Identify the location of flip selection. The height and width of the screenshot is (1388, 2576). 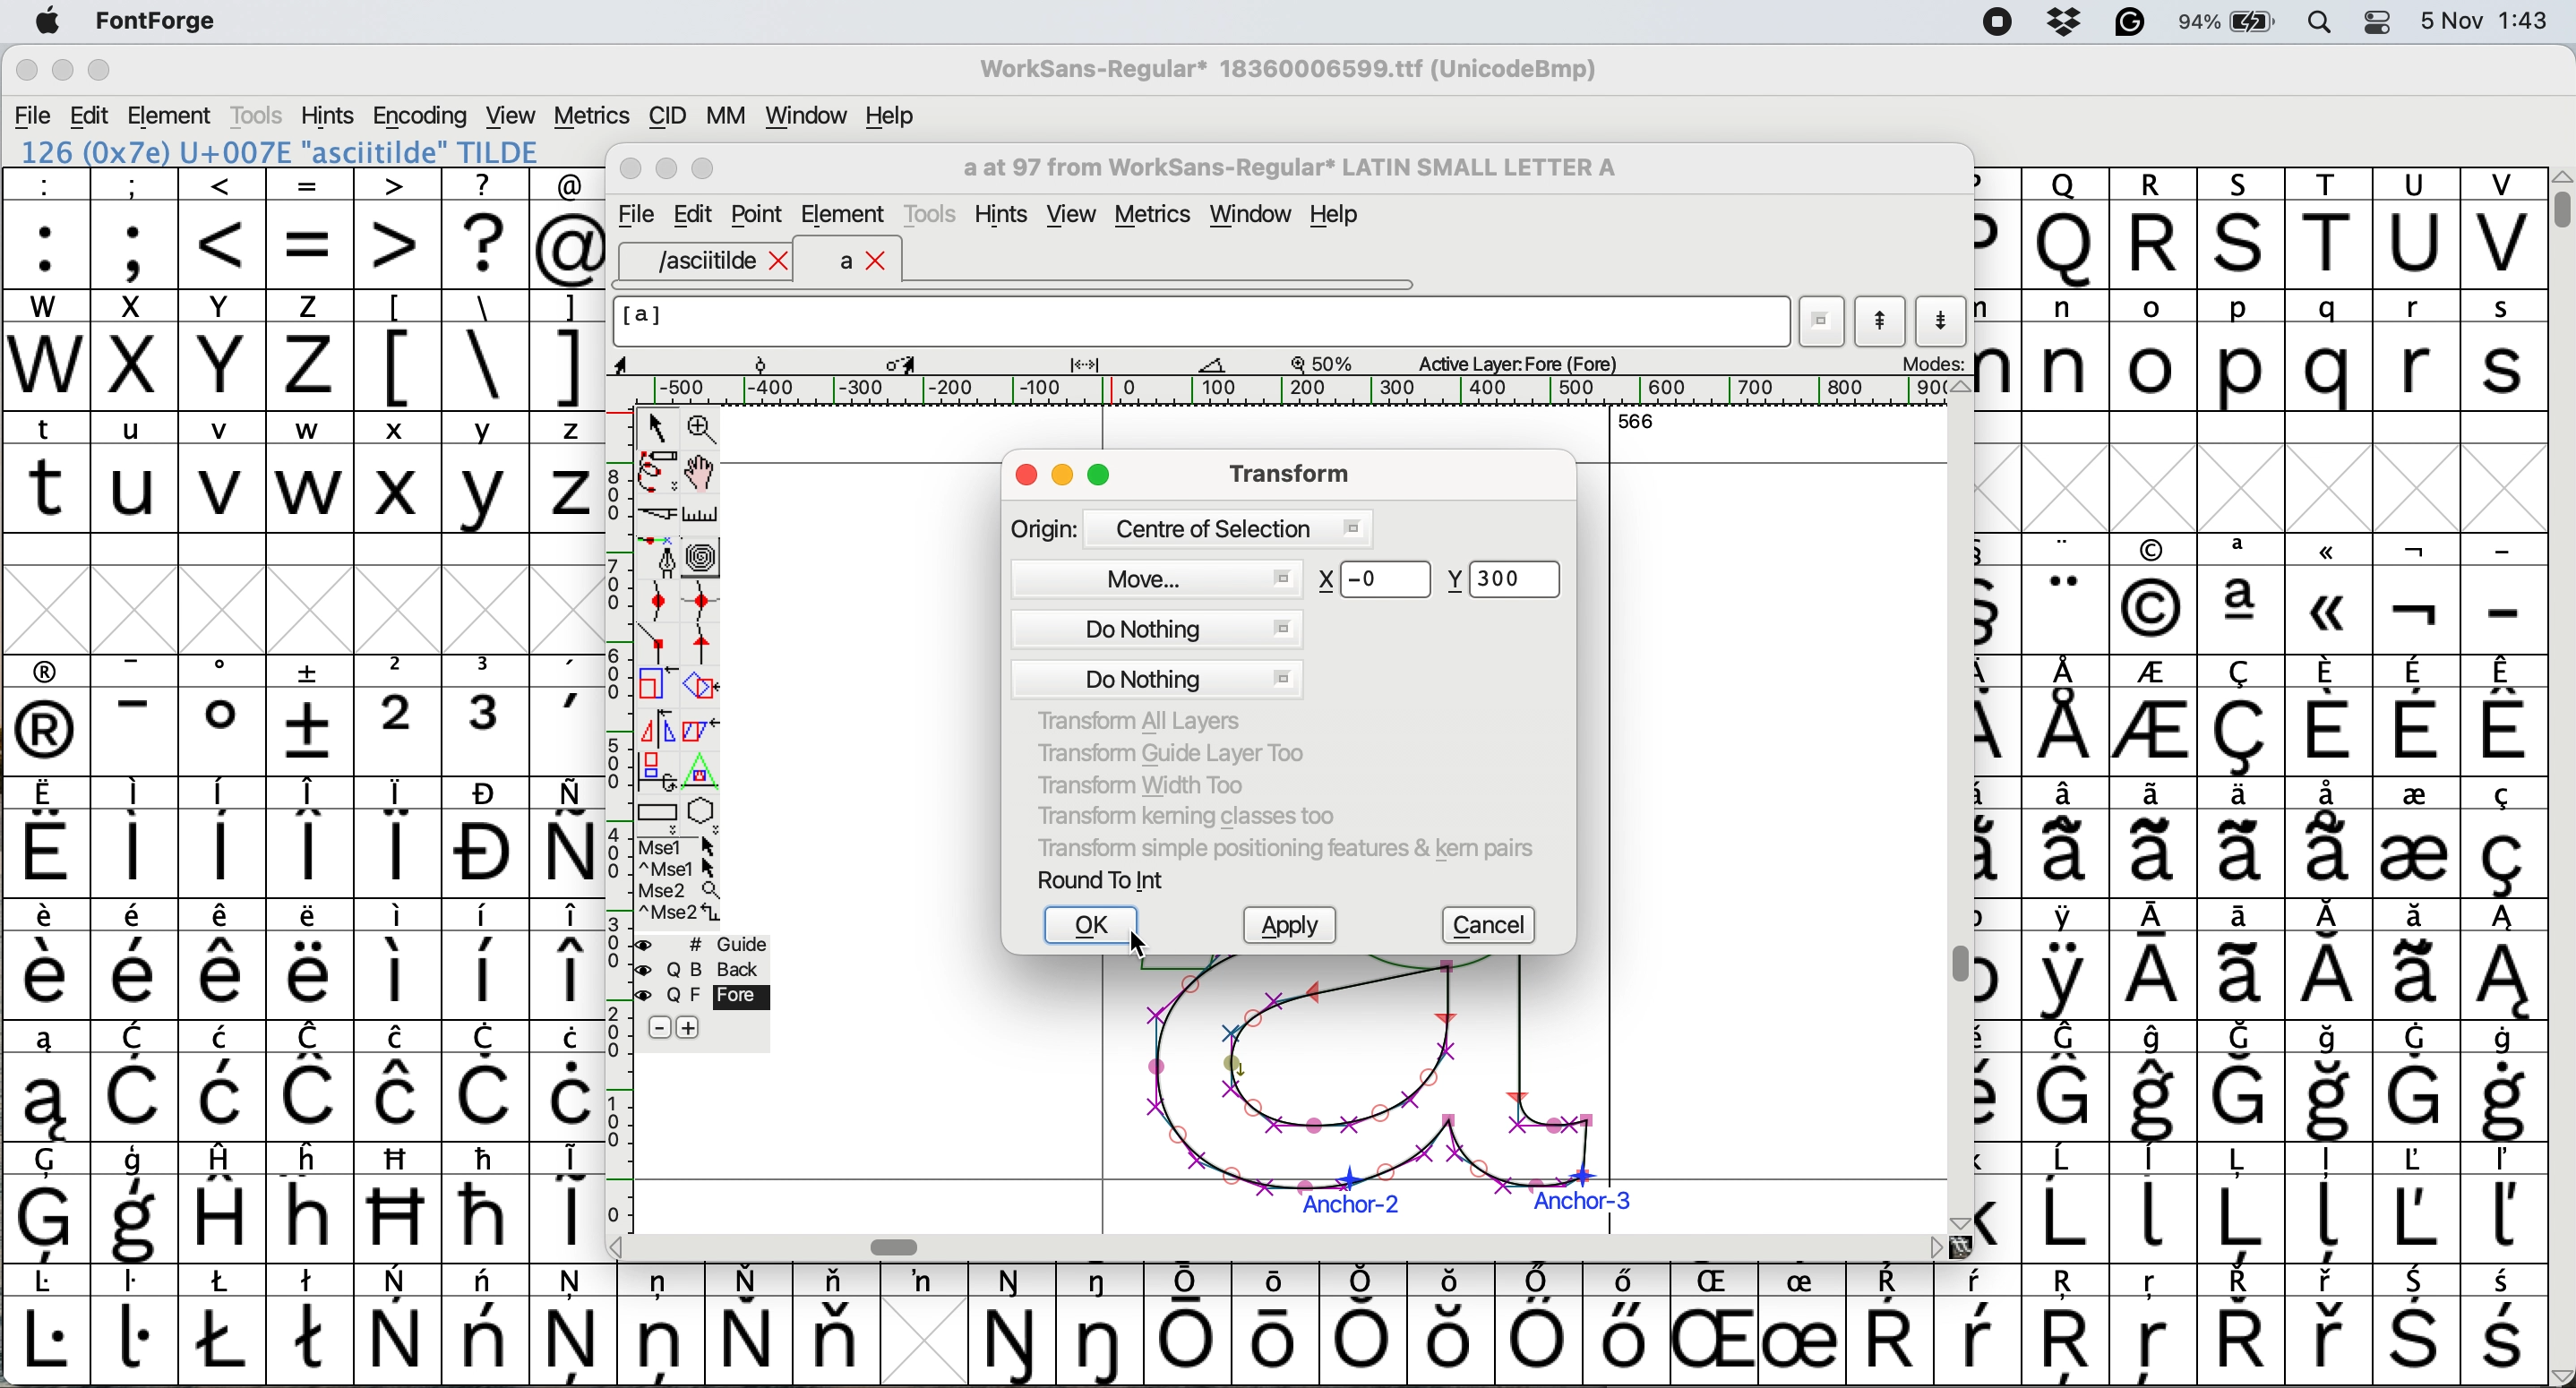
(657, 726).